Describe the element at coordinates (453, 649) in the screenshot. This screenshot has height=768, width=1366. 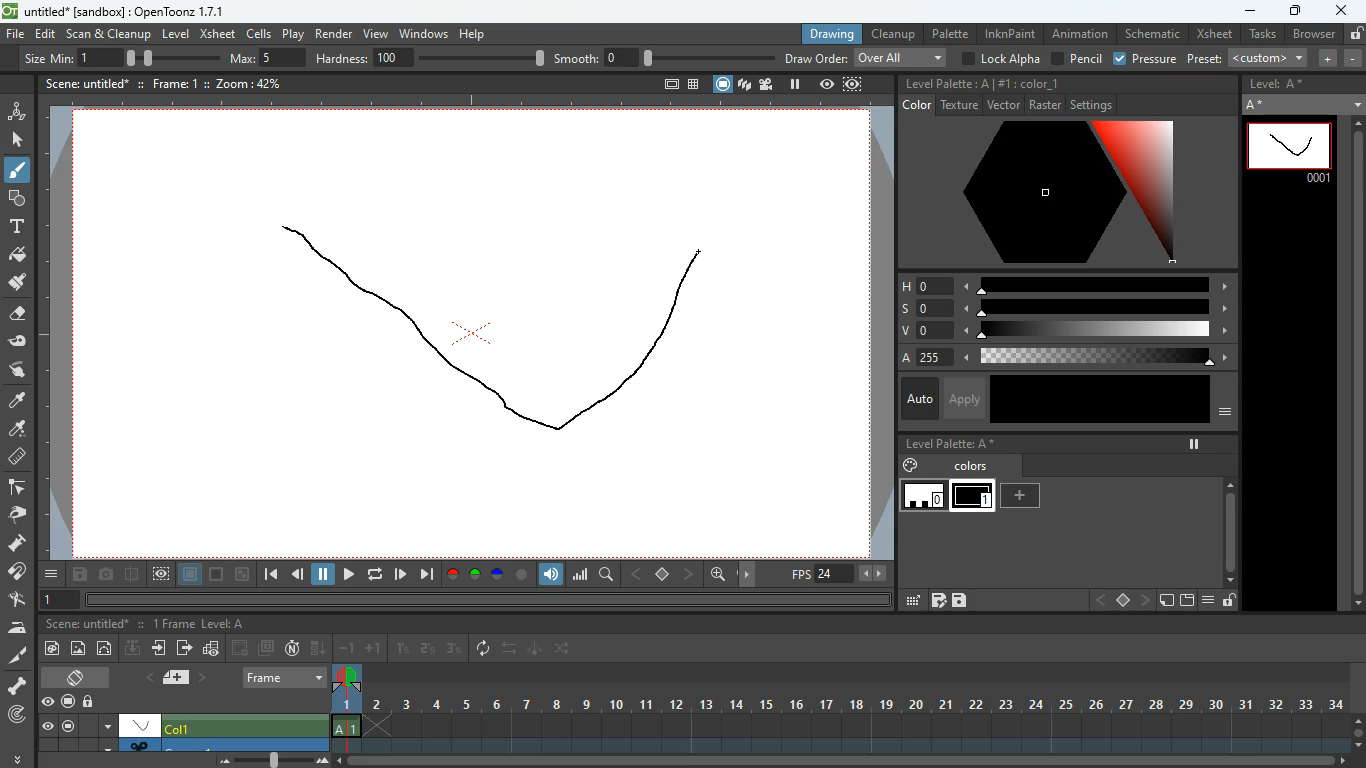
I see `3` at that location.